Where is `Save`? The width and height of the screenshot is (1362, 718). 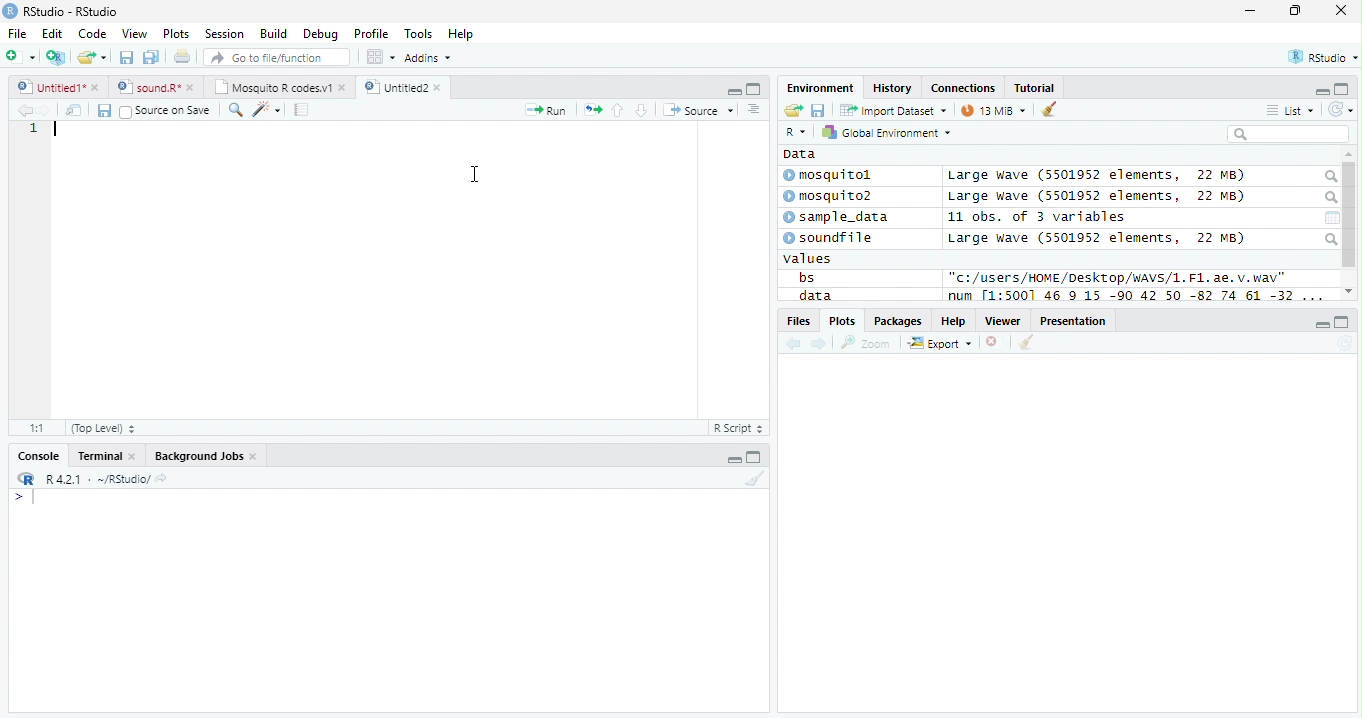 Save is located at coordinates (818, 110).